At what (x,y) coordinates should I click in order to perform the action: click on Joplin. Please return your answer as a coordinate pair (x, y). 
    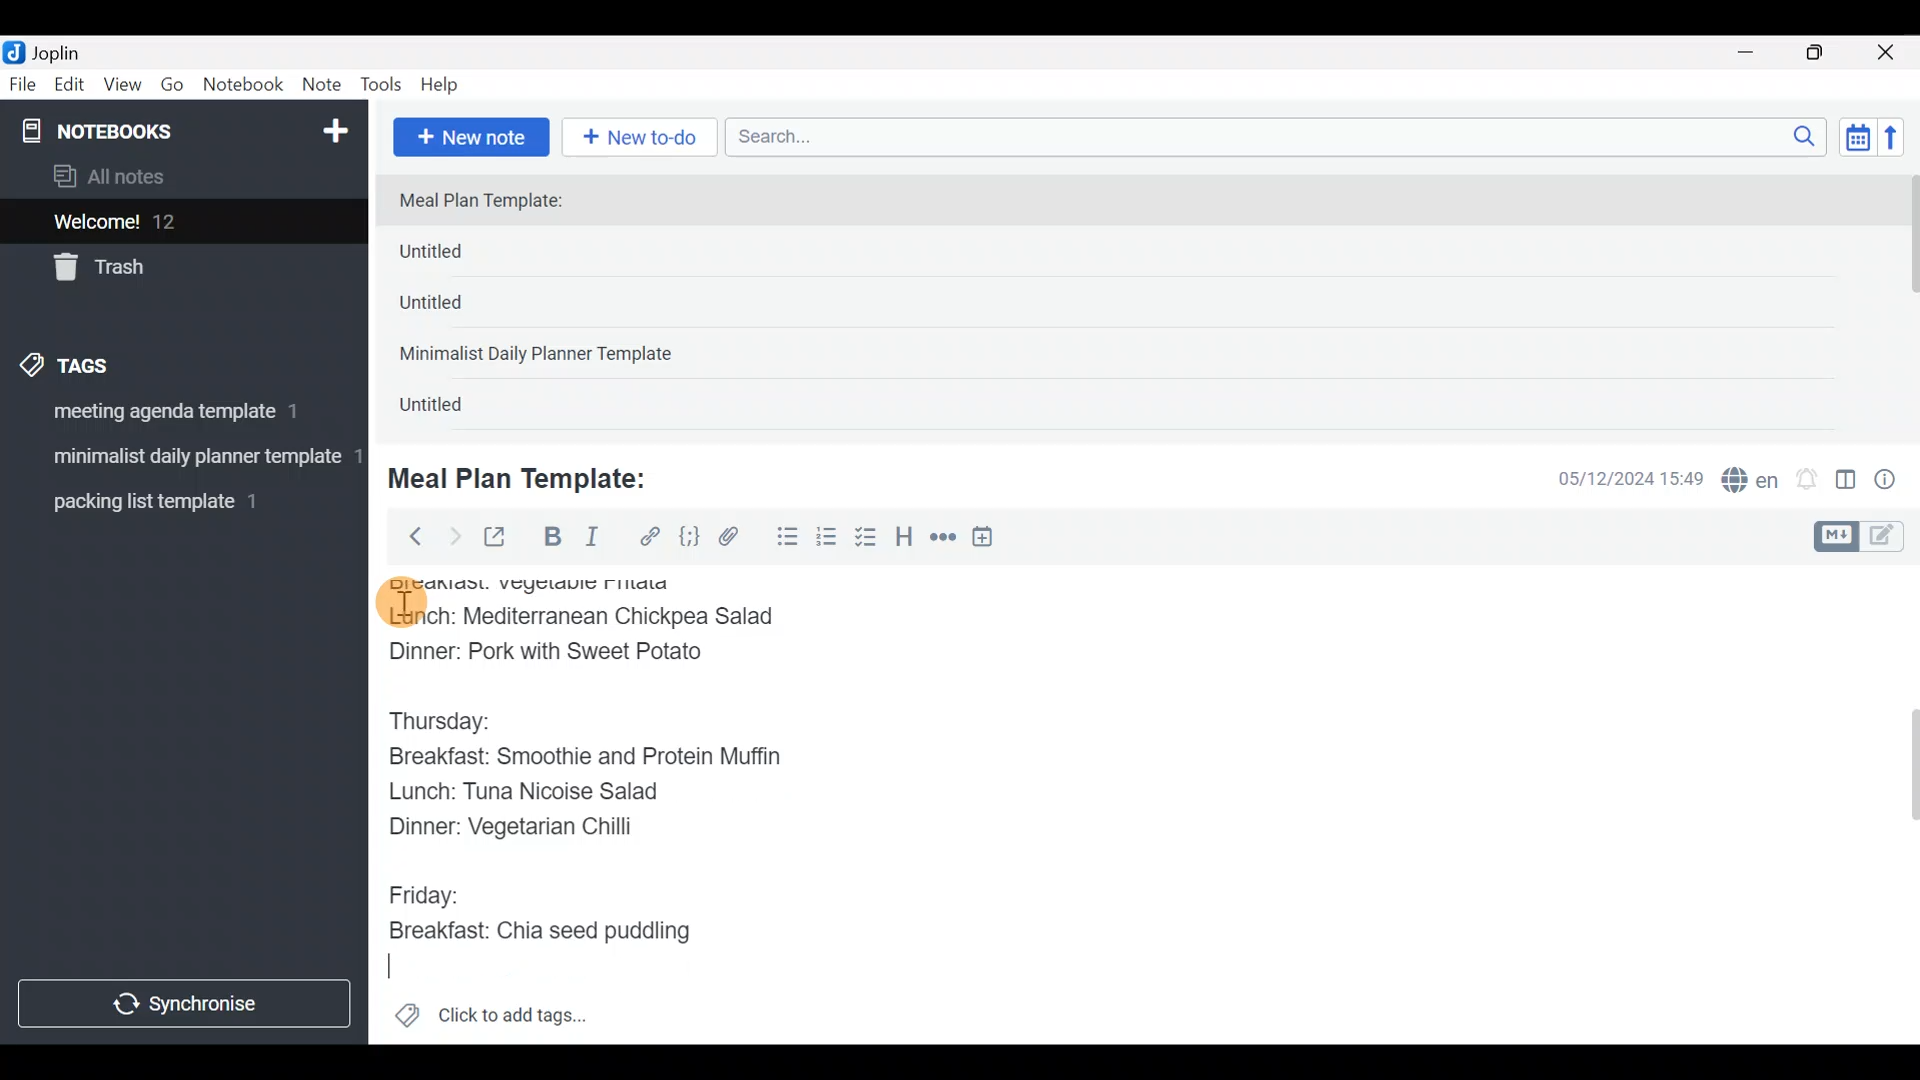
    Looking at the image, I should click on (69, 50).